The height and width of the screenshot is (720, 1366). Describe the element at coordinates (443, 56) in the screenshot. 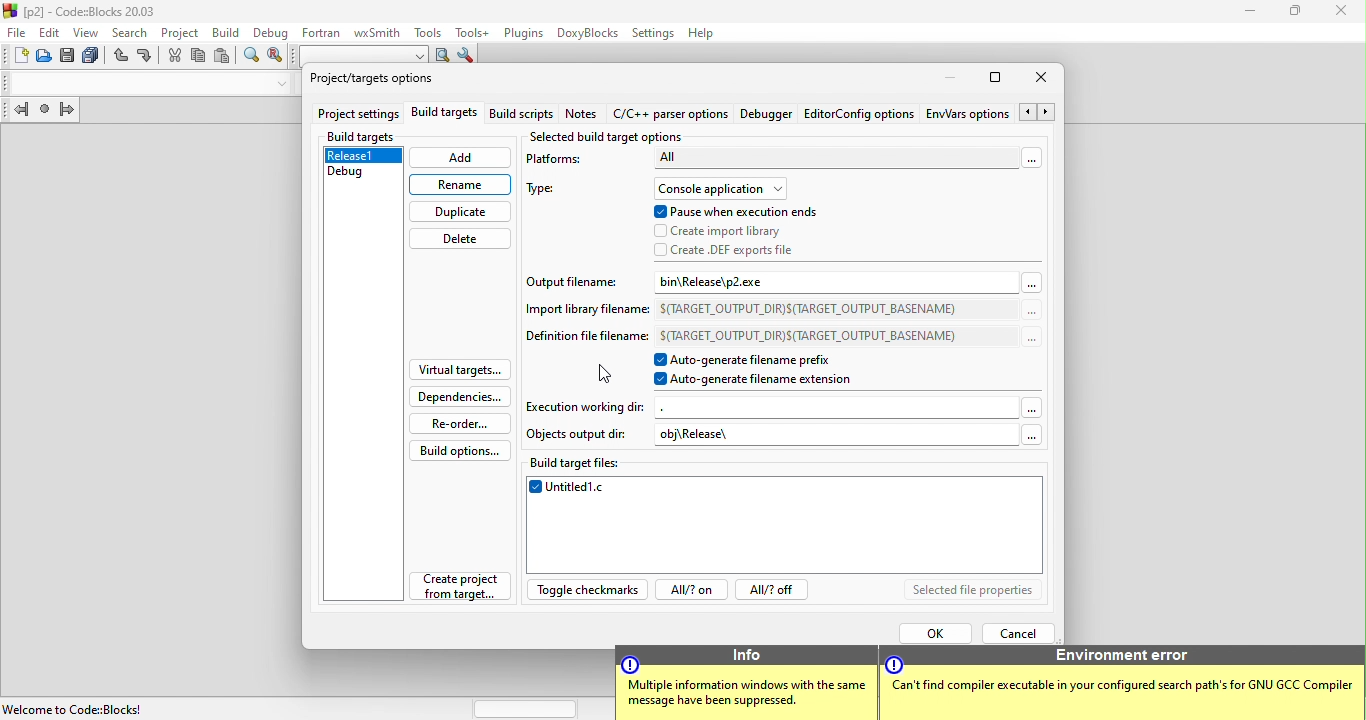

I see `run search` at that location.